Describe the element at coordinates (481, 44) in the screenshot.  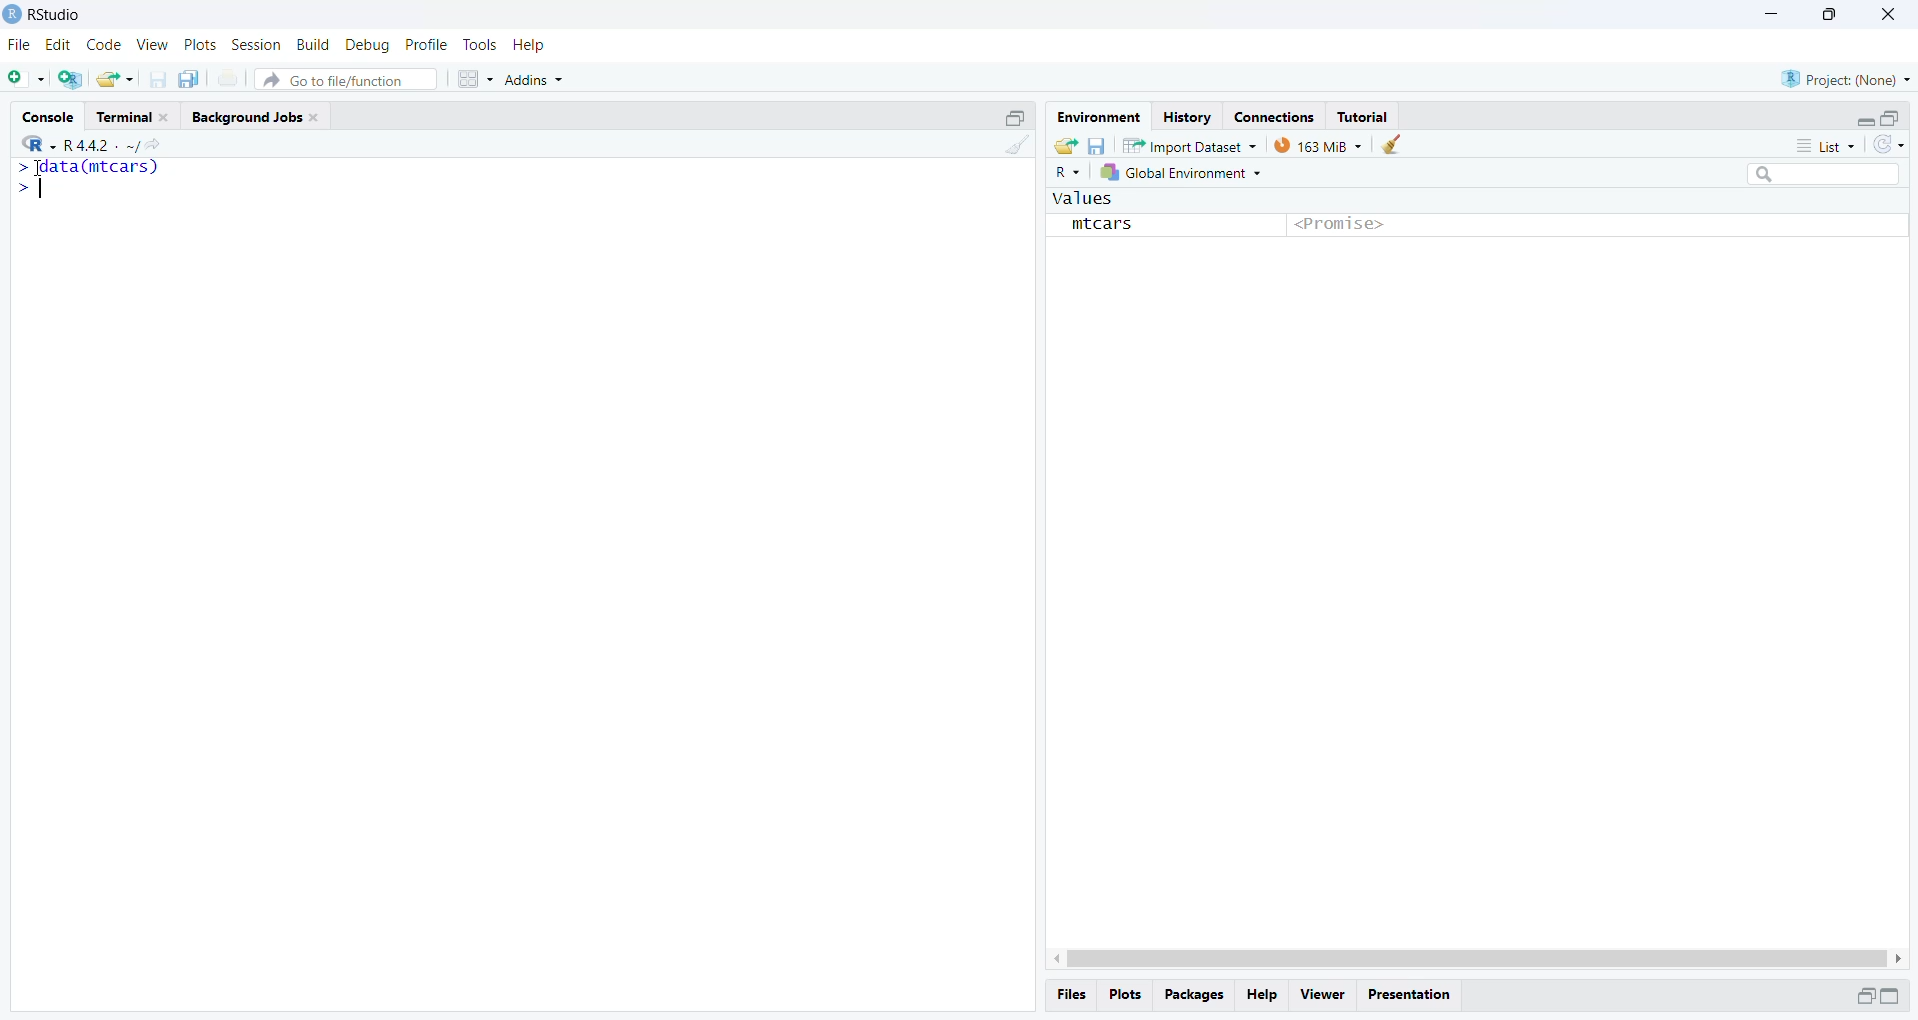
I see `tools` at that location.